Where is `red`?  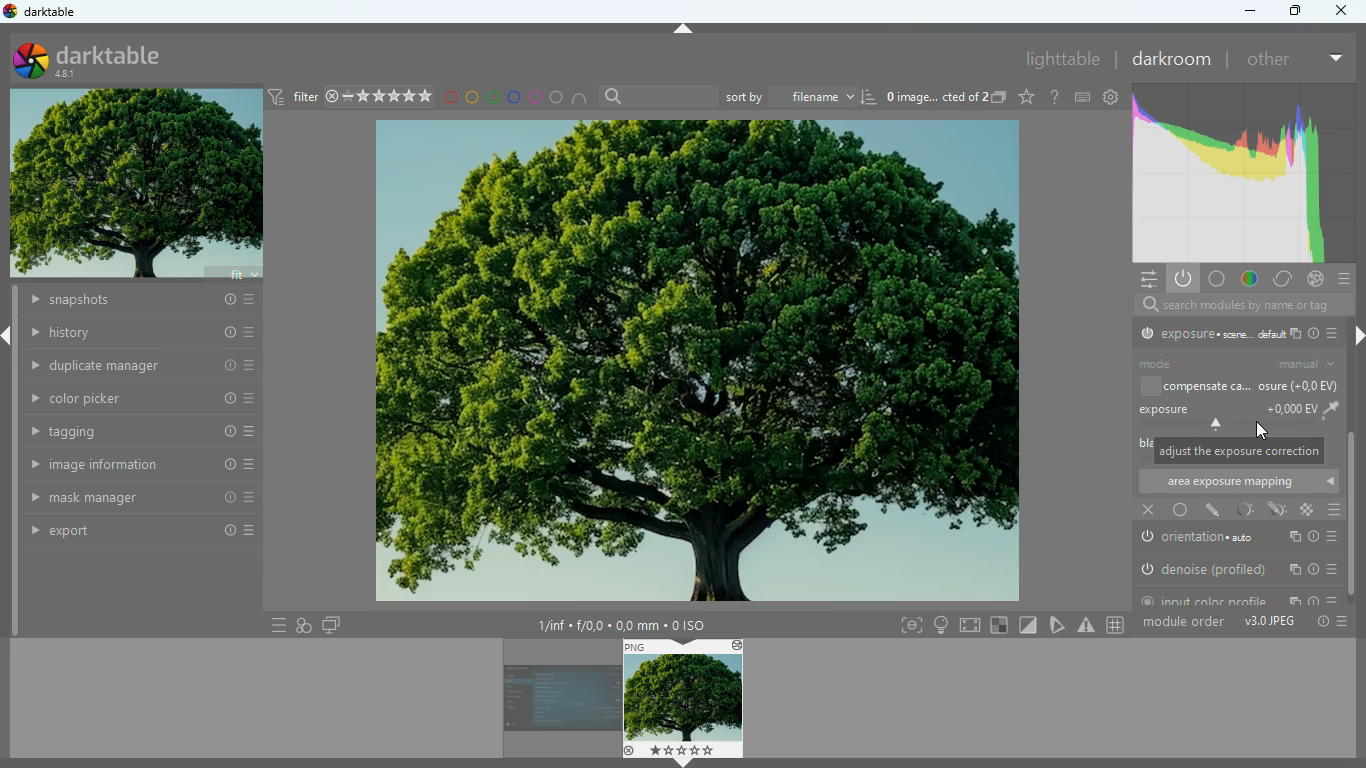 red is located at coordinates (450, 100).